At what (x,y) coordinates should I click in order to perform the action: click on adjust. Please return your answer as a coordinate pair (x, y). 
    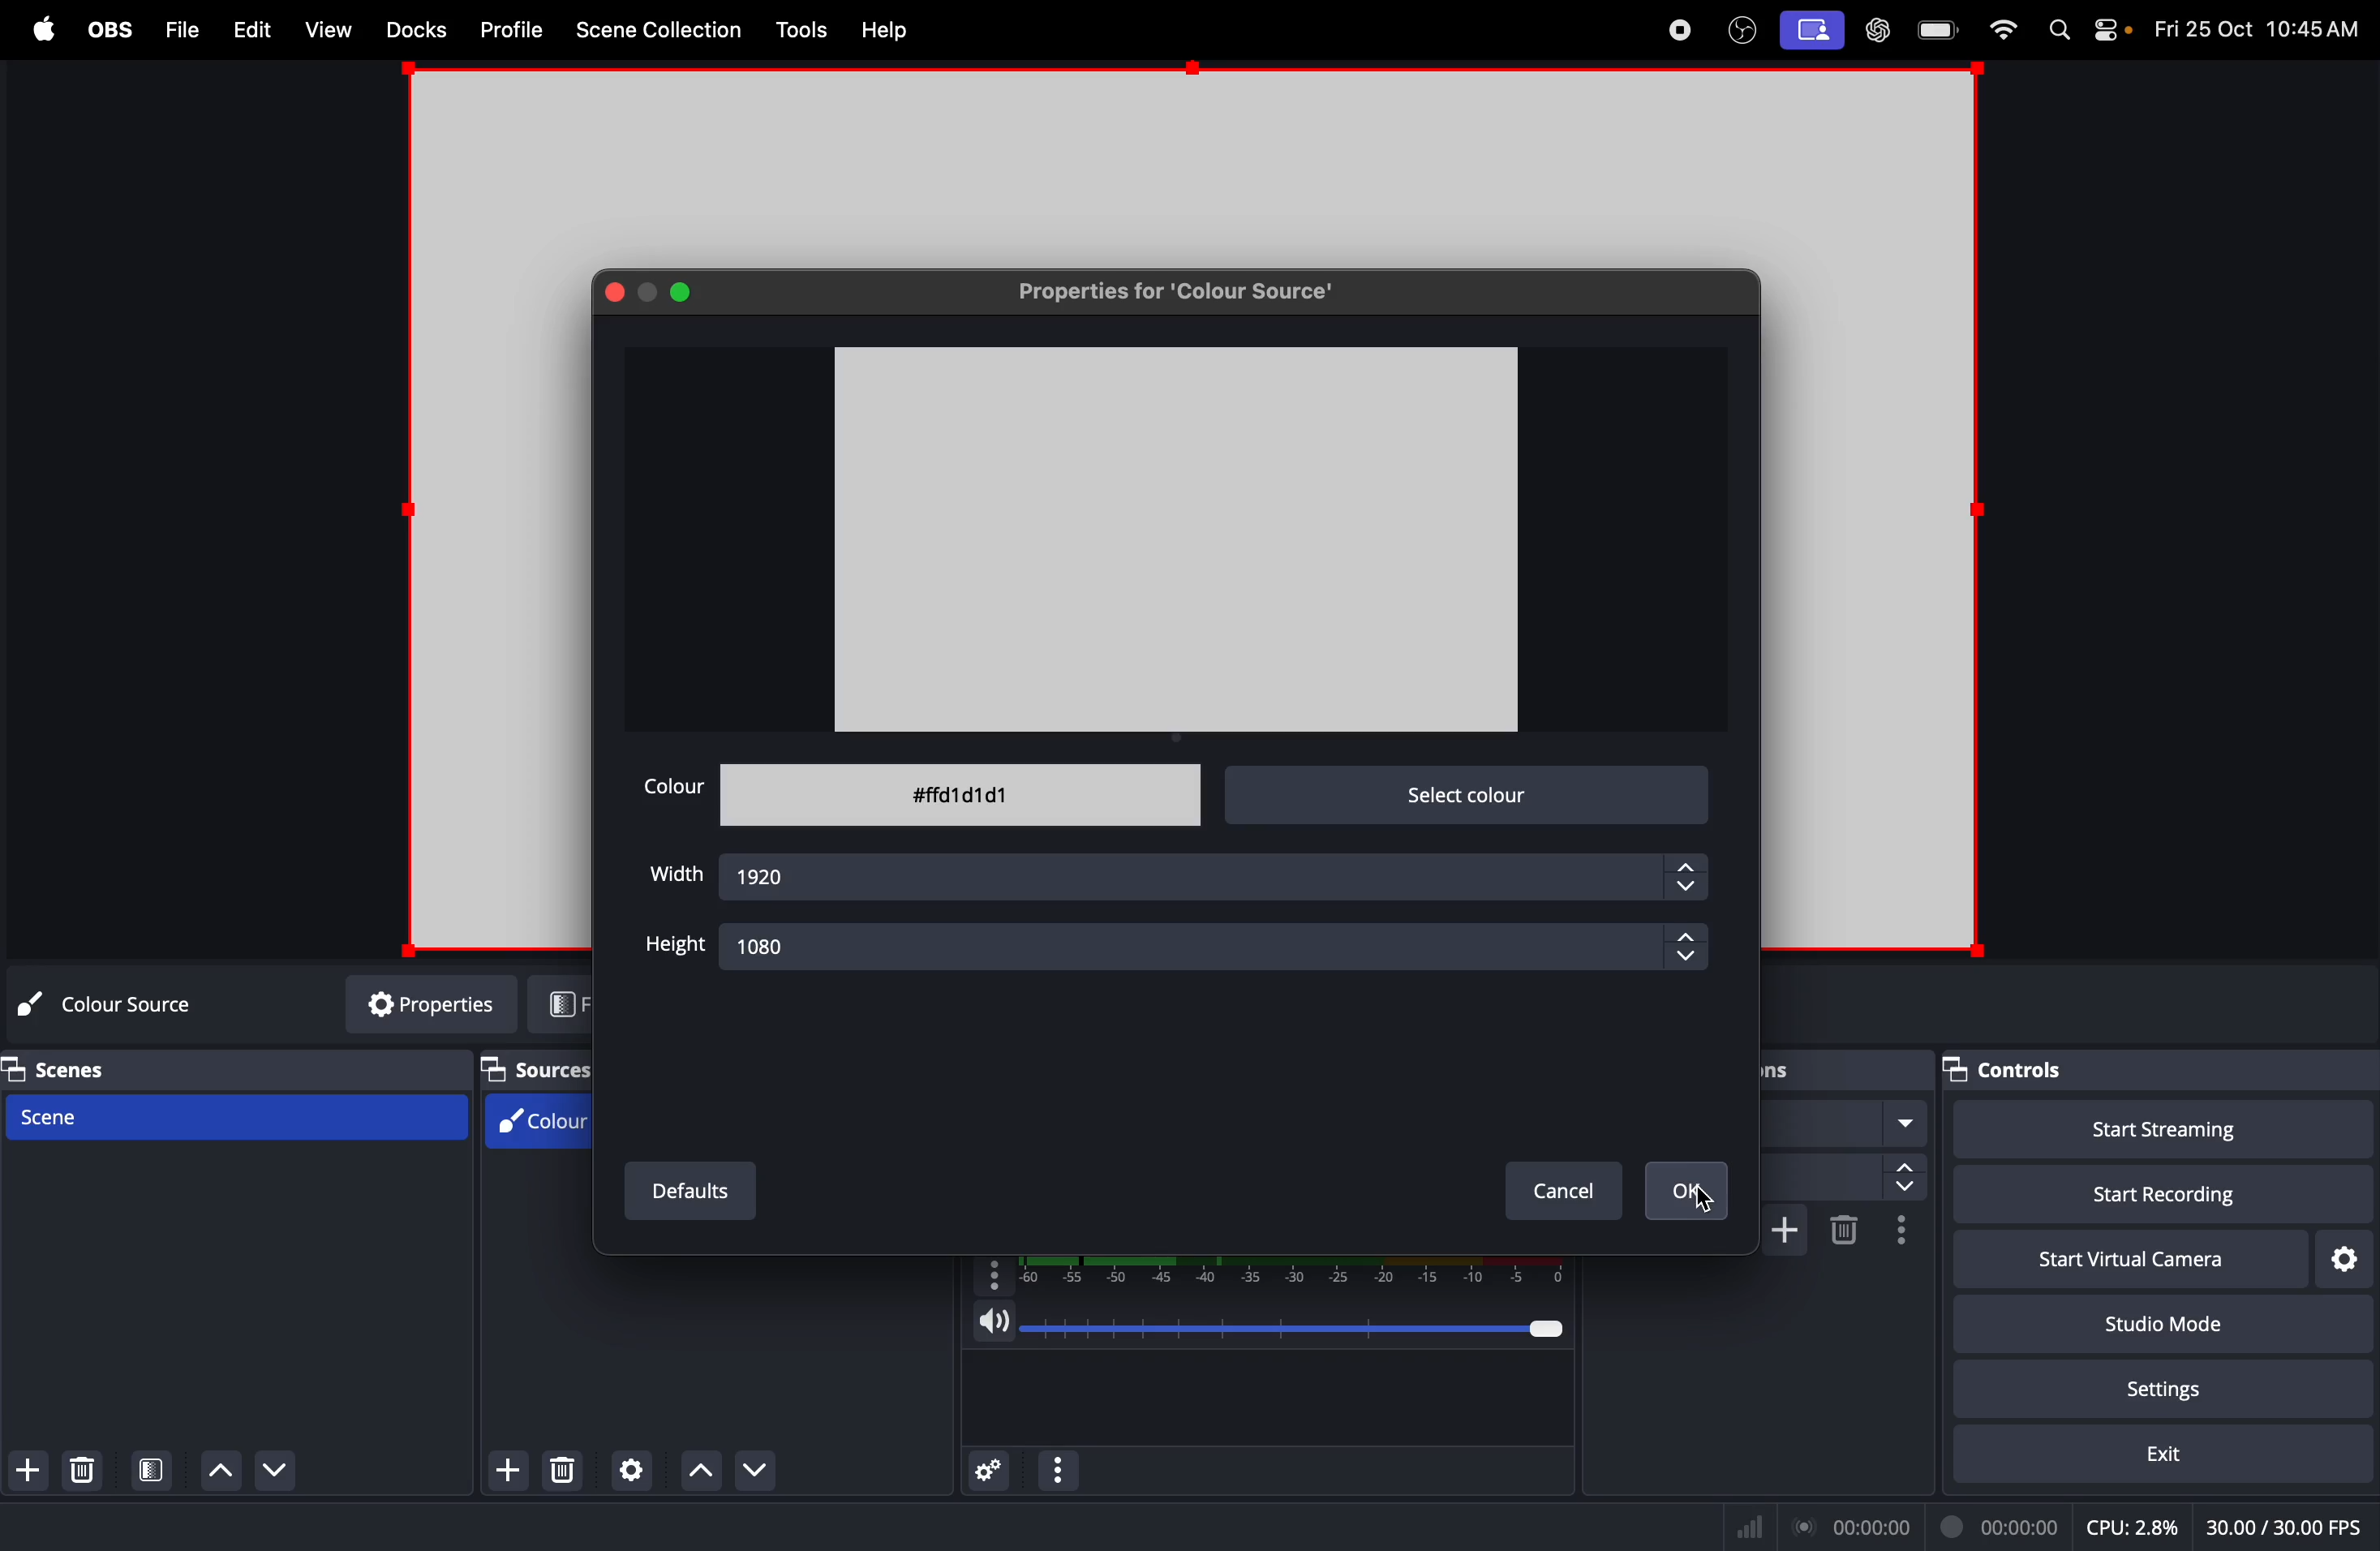
    Looking at the image, I should click on (1684, 876).